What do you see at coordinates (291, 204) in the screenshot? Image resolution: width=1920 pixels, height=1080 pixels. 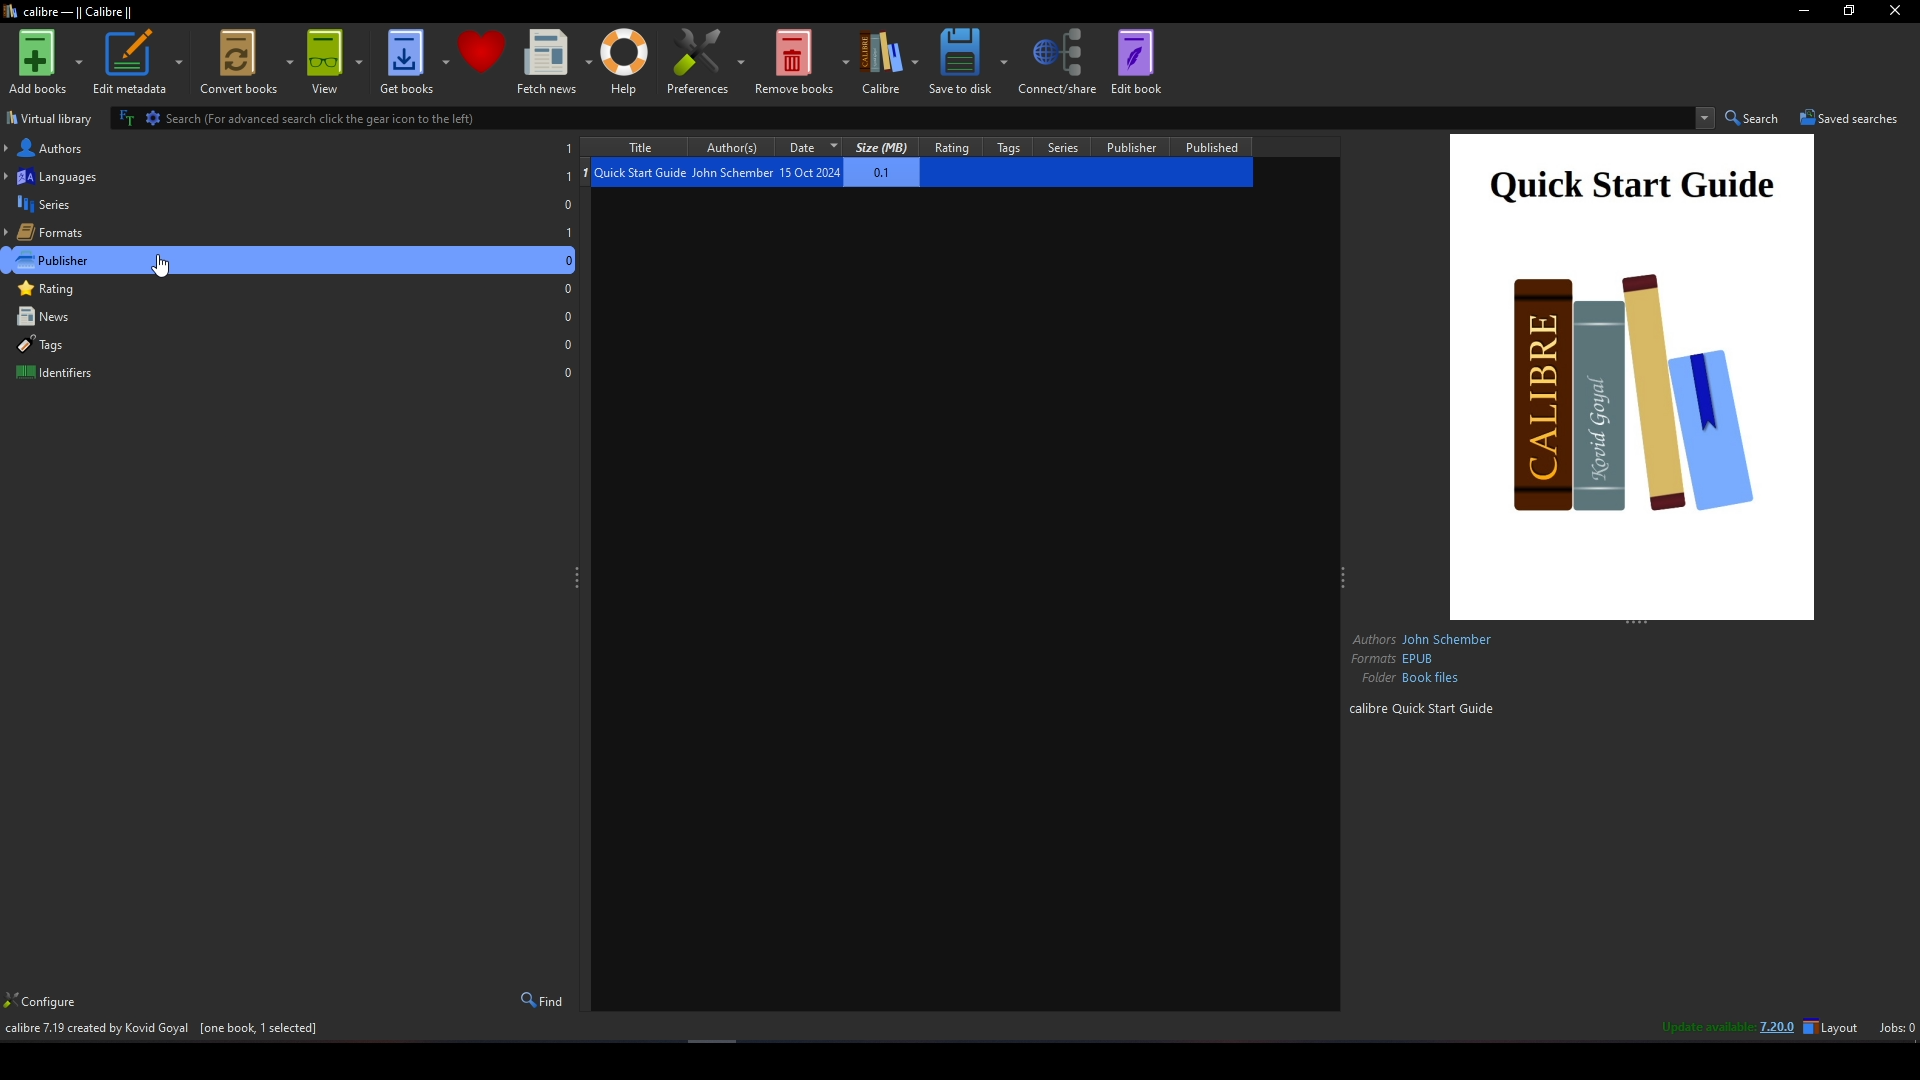 I see `Series` at bounding box center [291, 204].